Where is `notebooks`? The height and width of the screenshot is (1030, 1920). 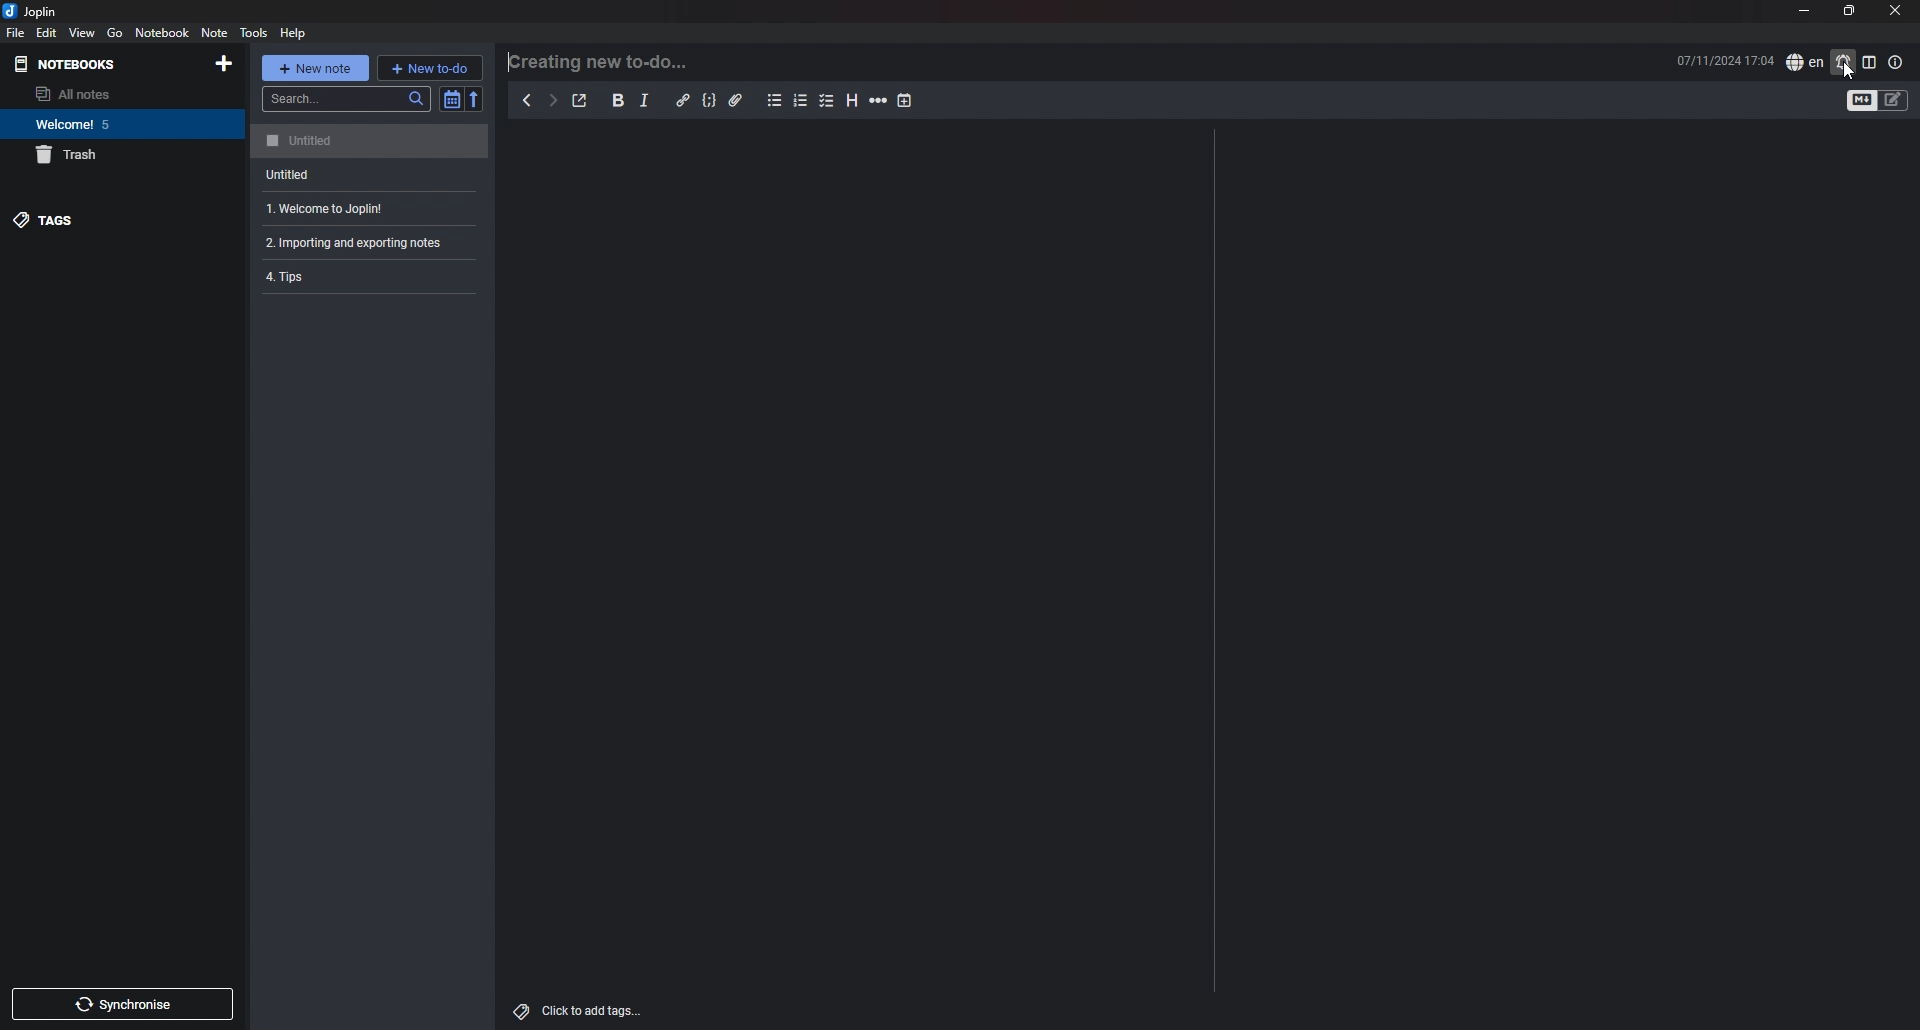 notebooks is located at coordinates (84, 63).